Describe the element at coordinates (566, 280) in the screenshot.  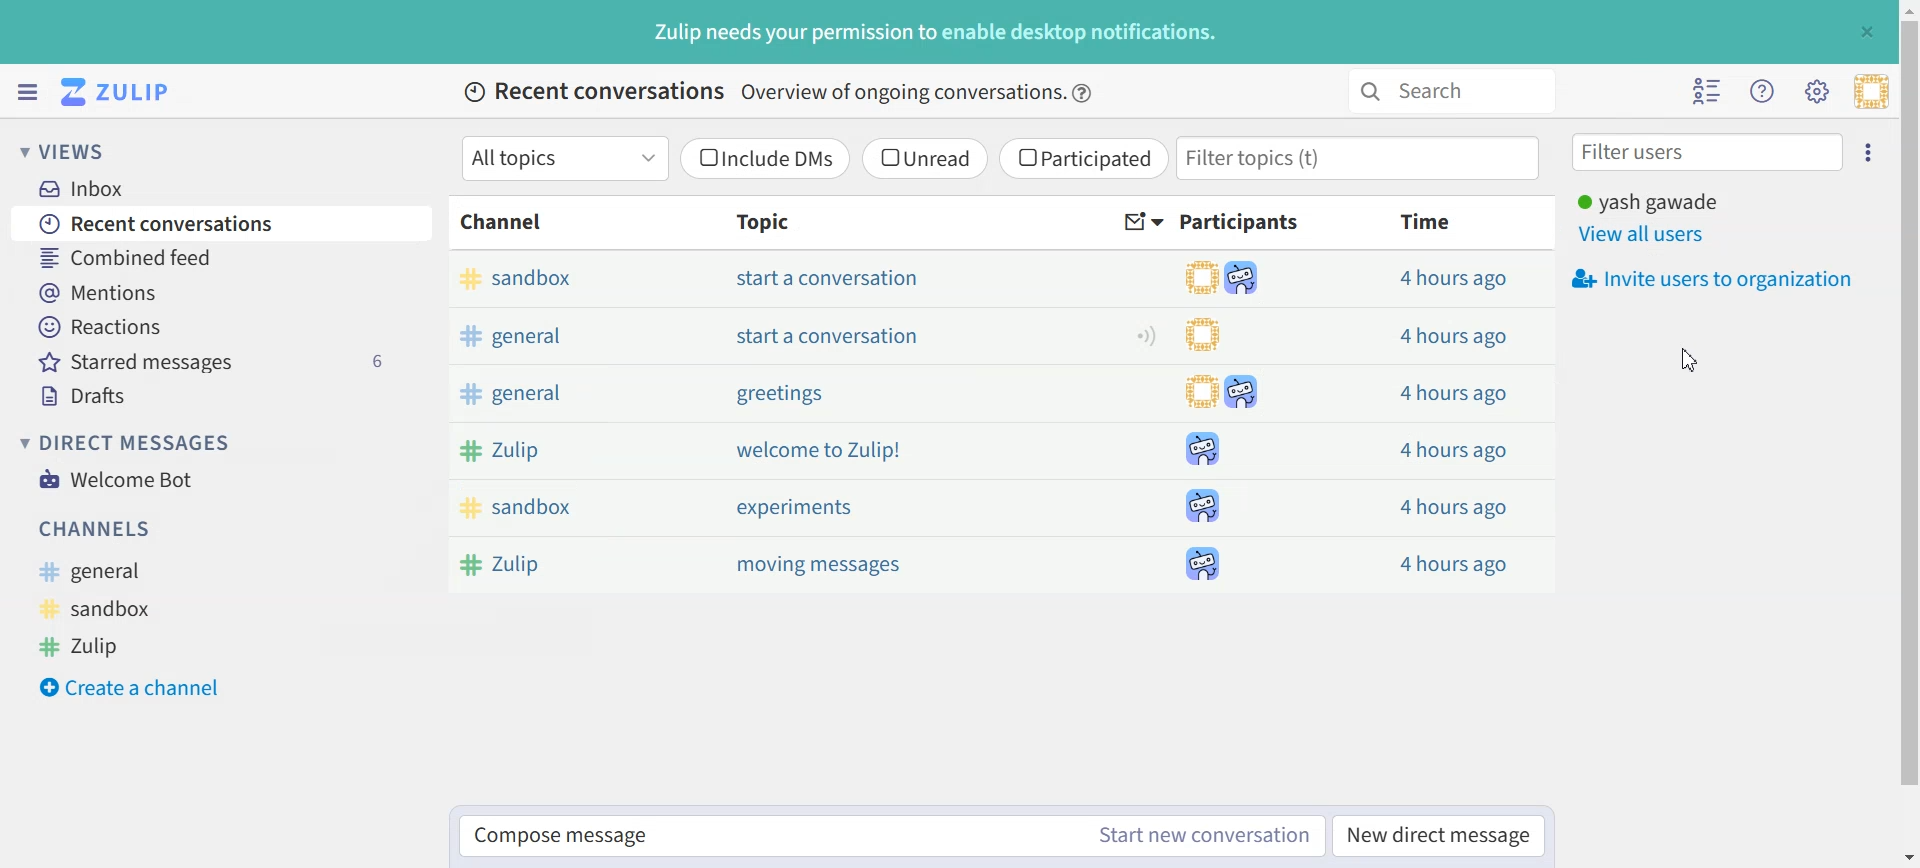
I see `#sandbox` at that location.